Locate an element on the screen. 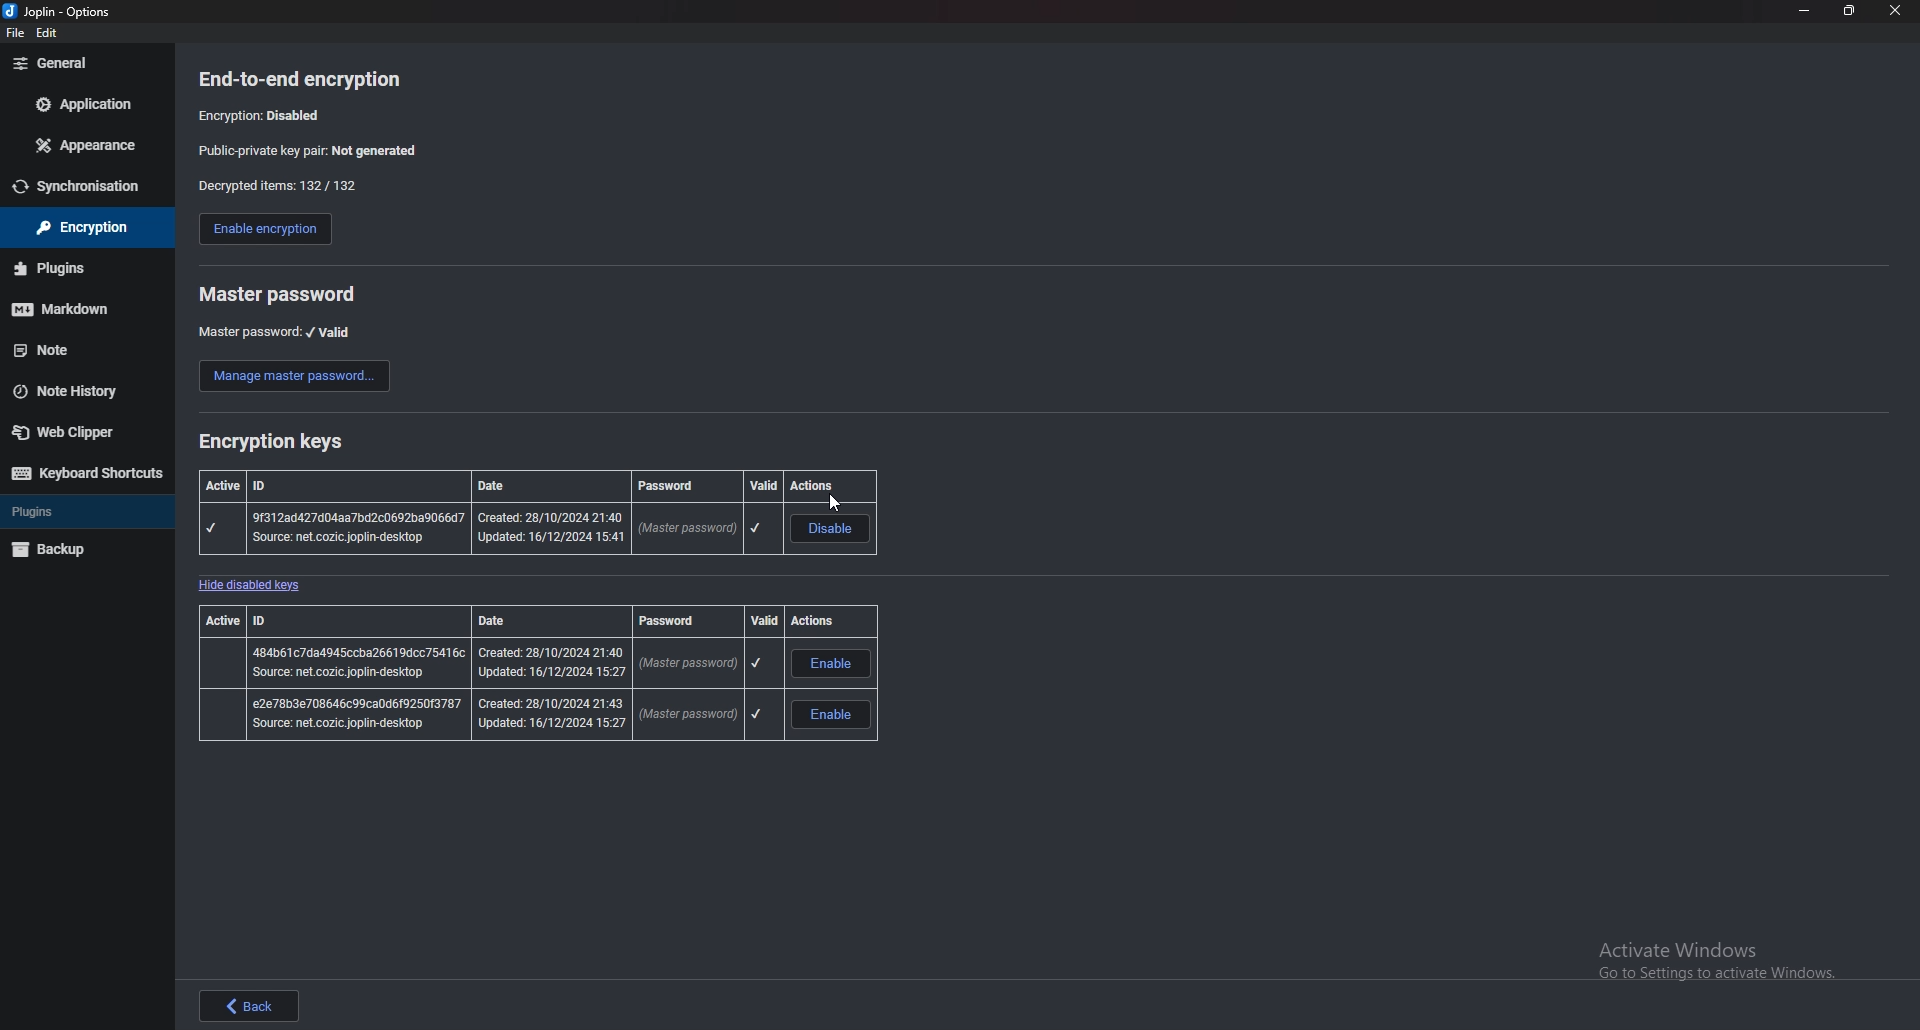 The image size is (1920, 1030). manage master password is located at coordinates (295, 377).